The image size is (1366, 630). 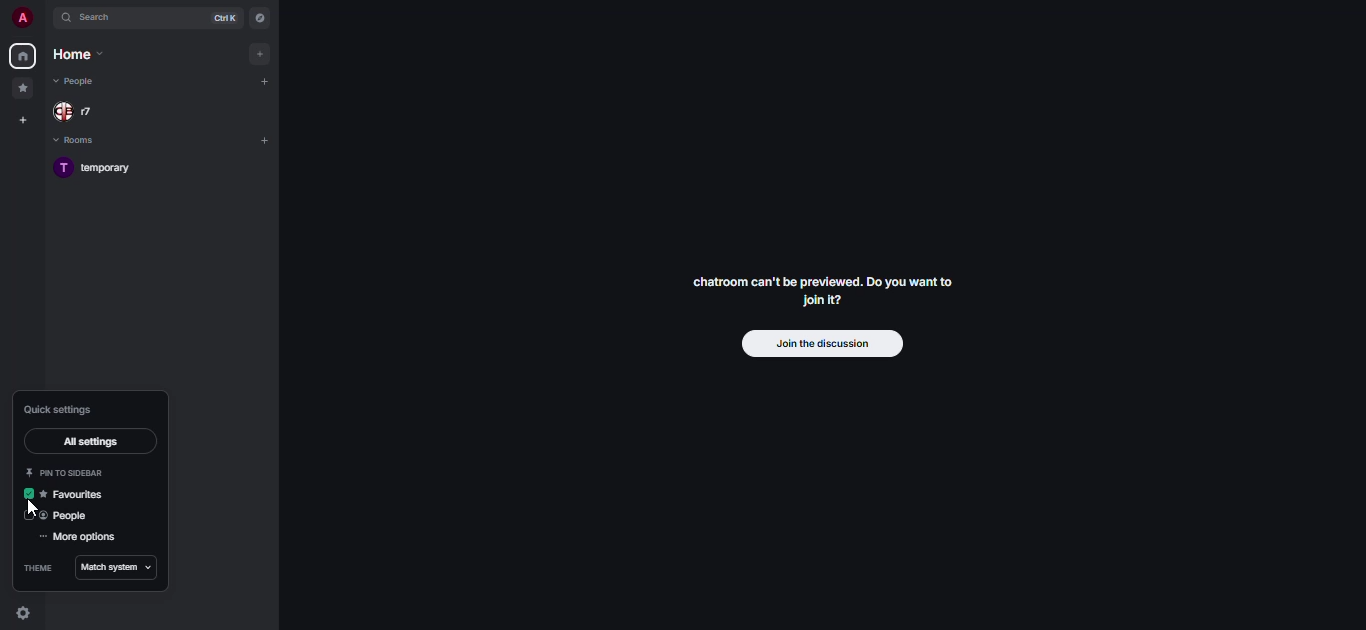 What do you see at coordinates (270, 141) in the screenshot?
I see `add` at bounding box center [270, 141].